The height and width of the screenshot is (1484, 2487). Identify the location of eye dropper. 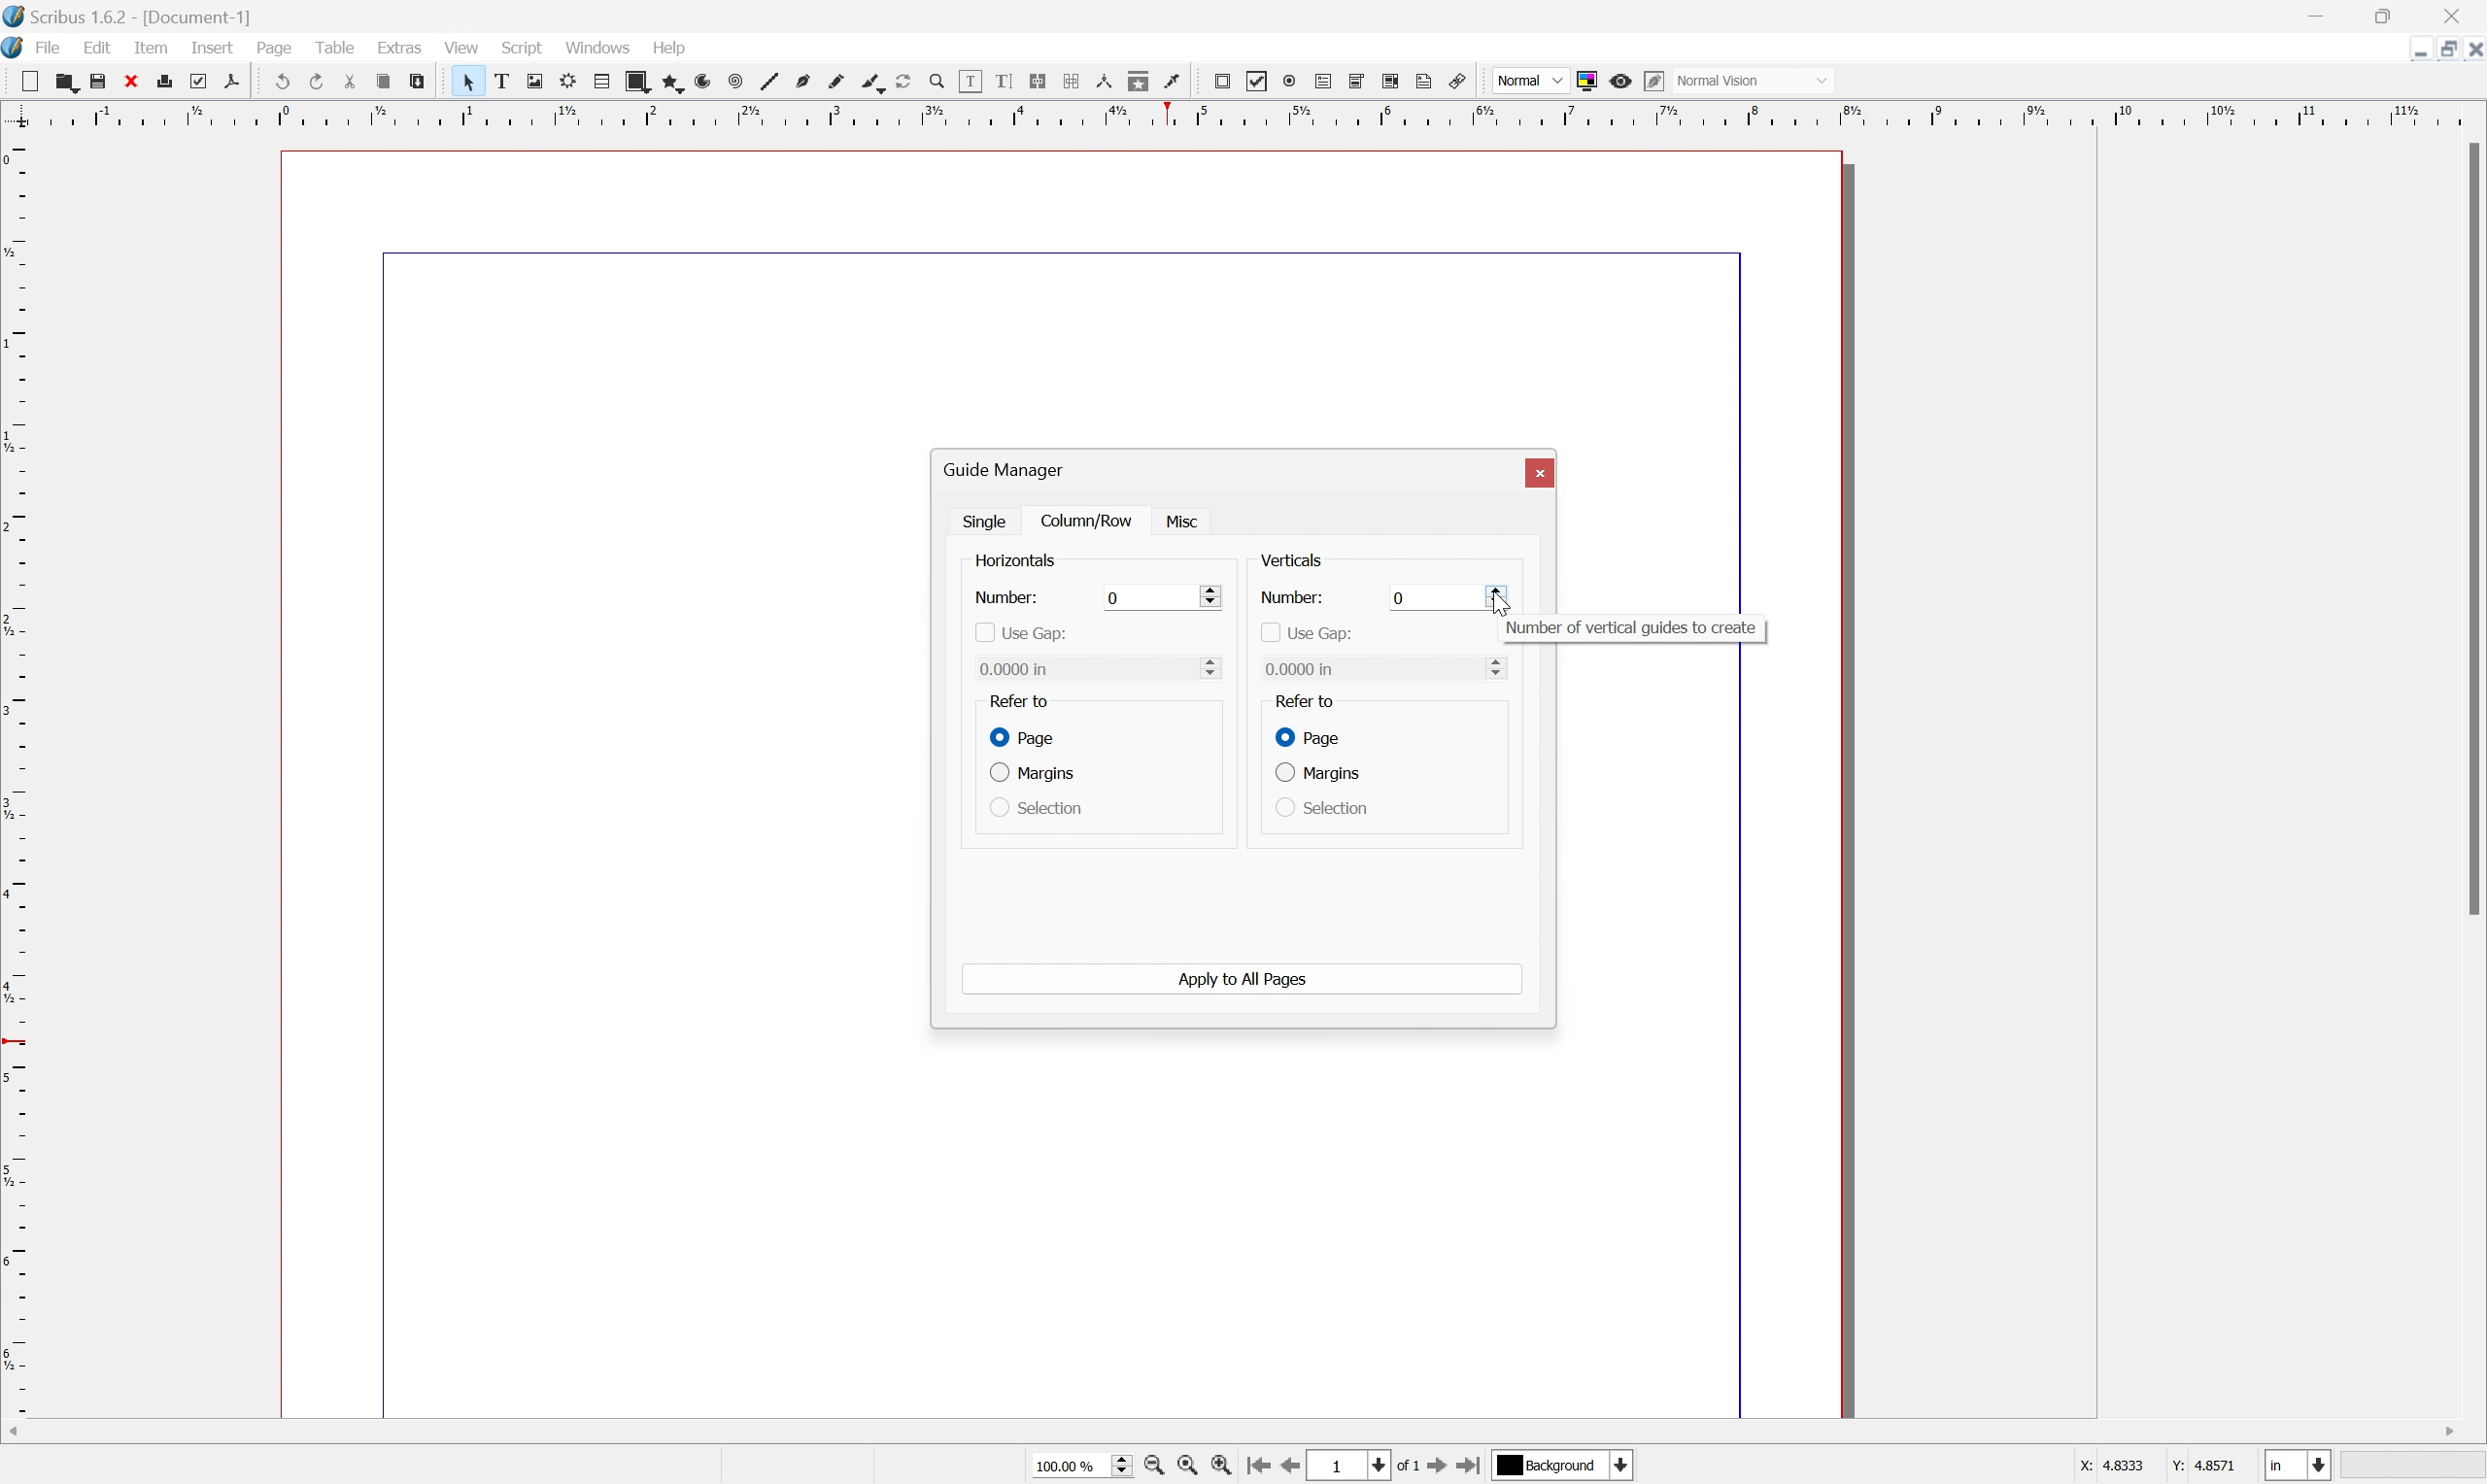
(1174, 83).